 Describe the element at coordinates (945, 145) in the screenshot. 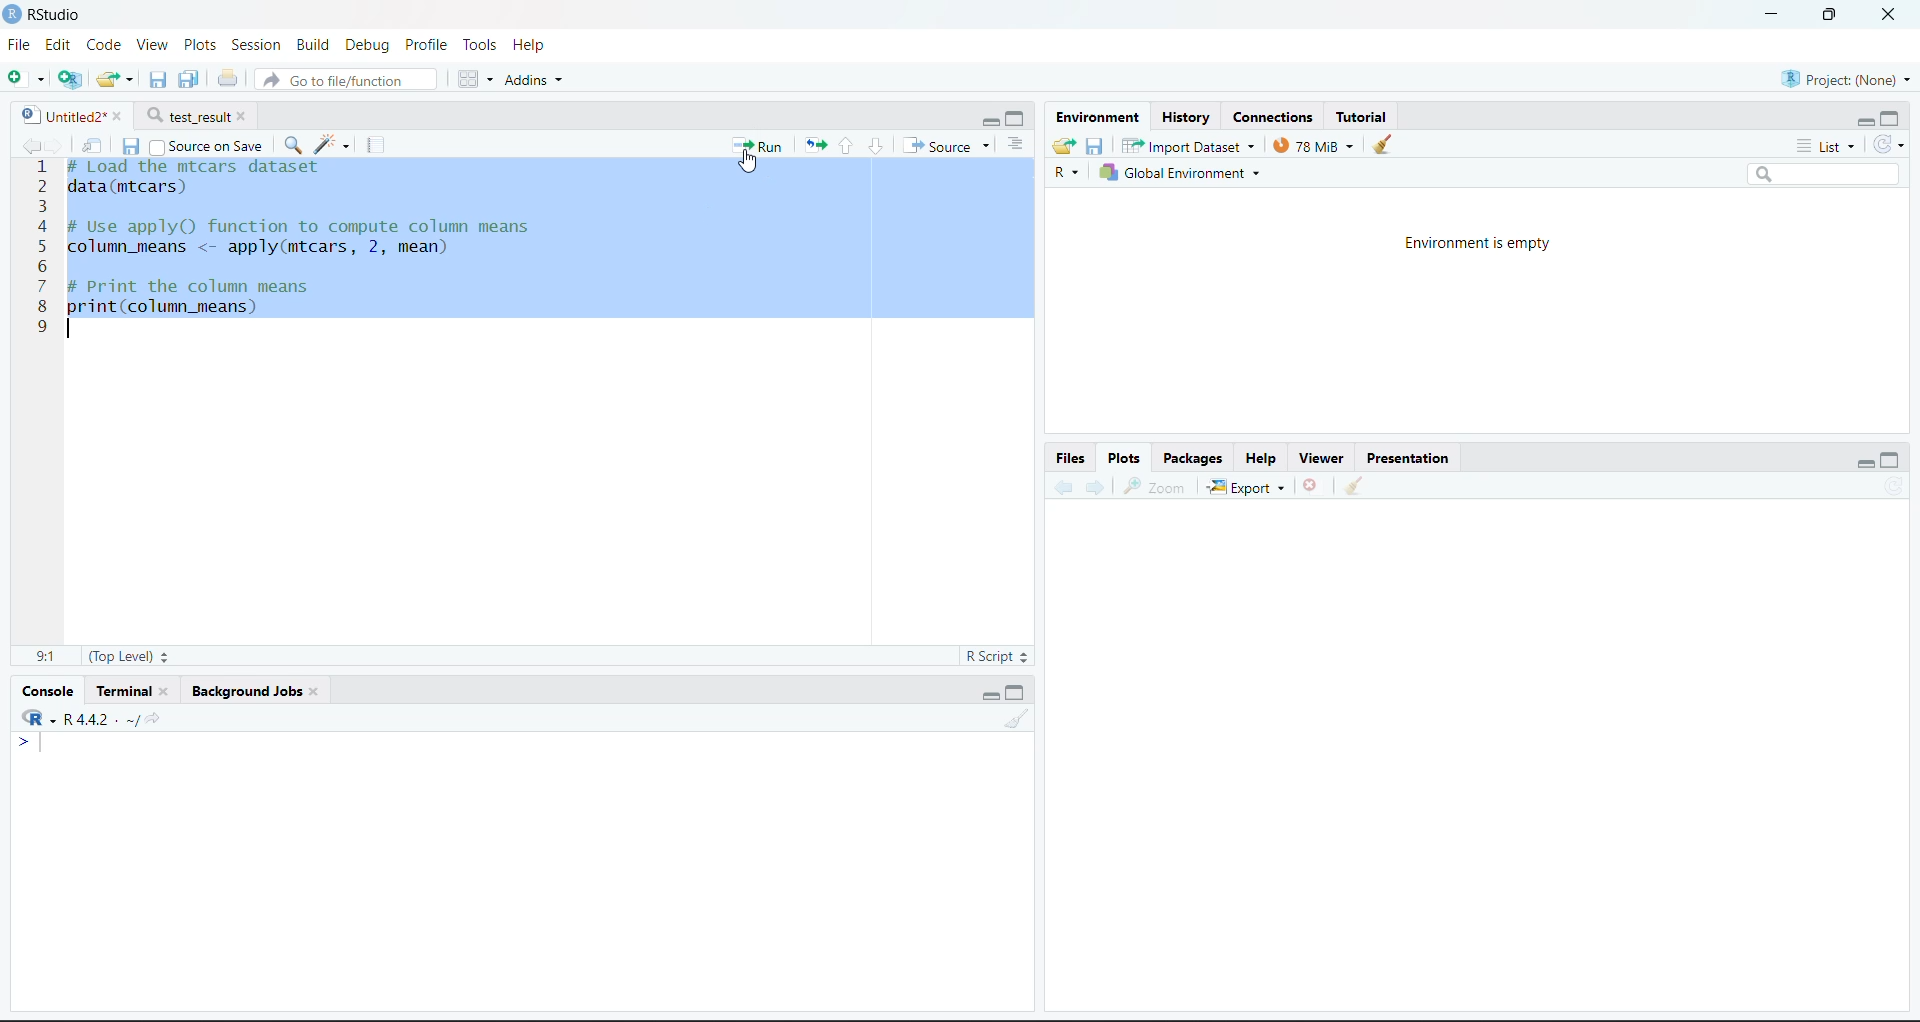

I see `Source` at that location.